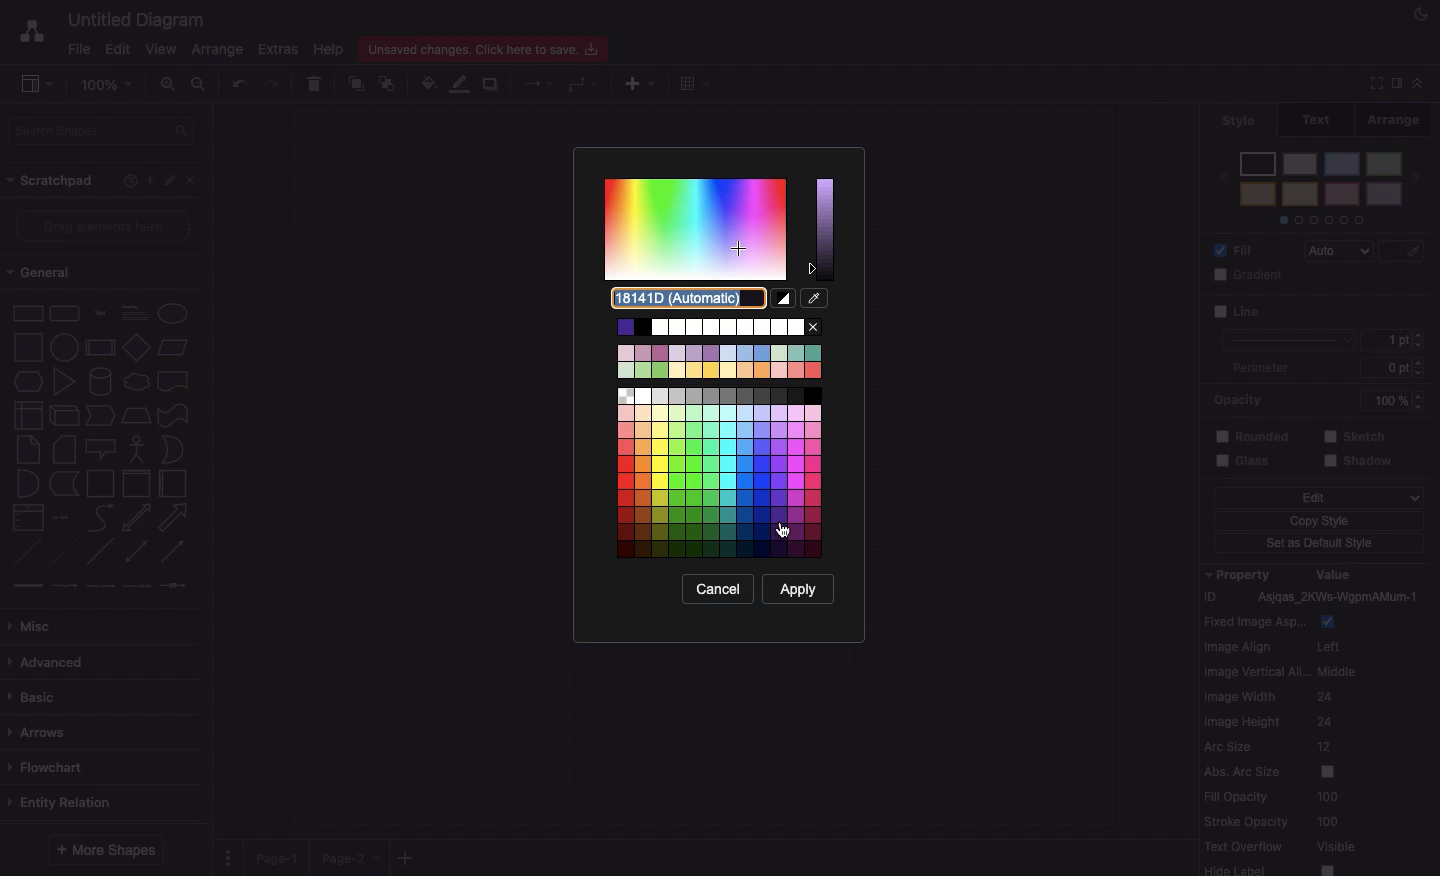 The image size is (1440, 876). Describe the element at coordinates (99, 482) in the screenshot. I see `container` at that location.